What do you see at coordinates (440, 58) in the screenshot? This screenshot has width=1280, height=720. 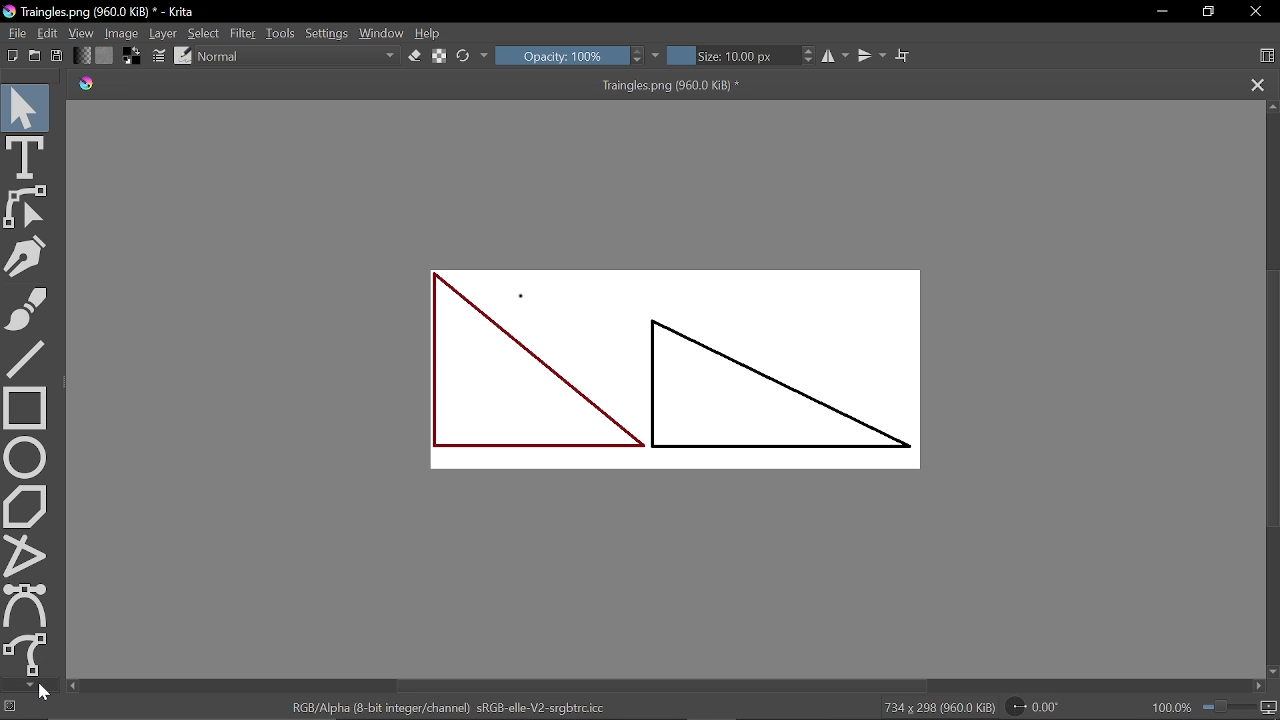 I see `preserve alpha` at bounding box center [440, 58].